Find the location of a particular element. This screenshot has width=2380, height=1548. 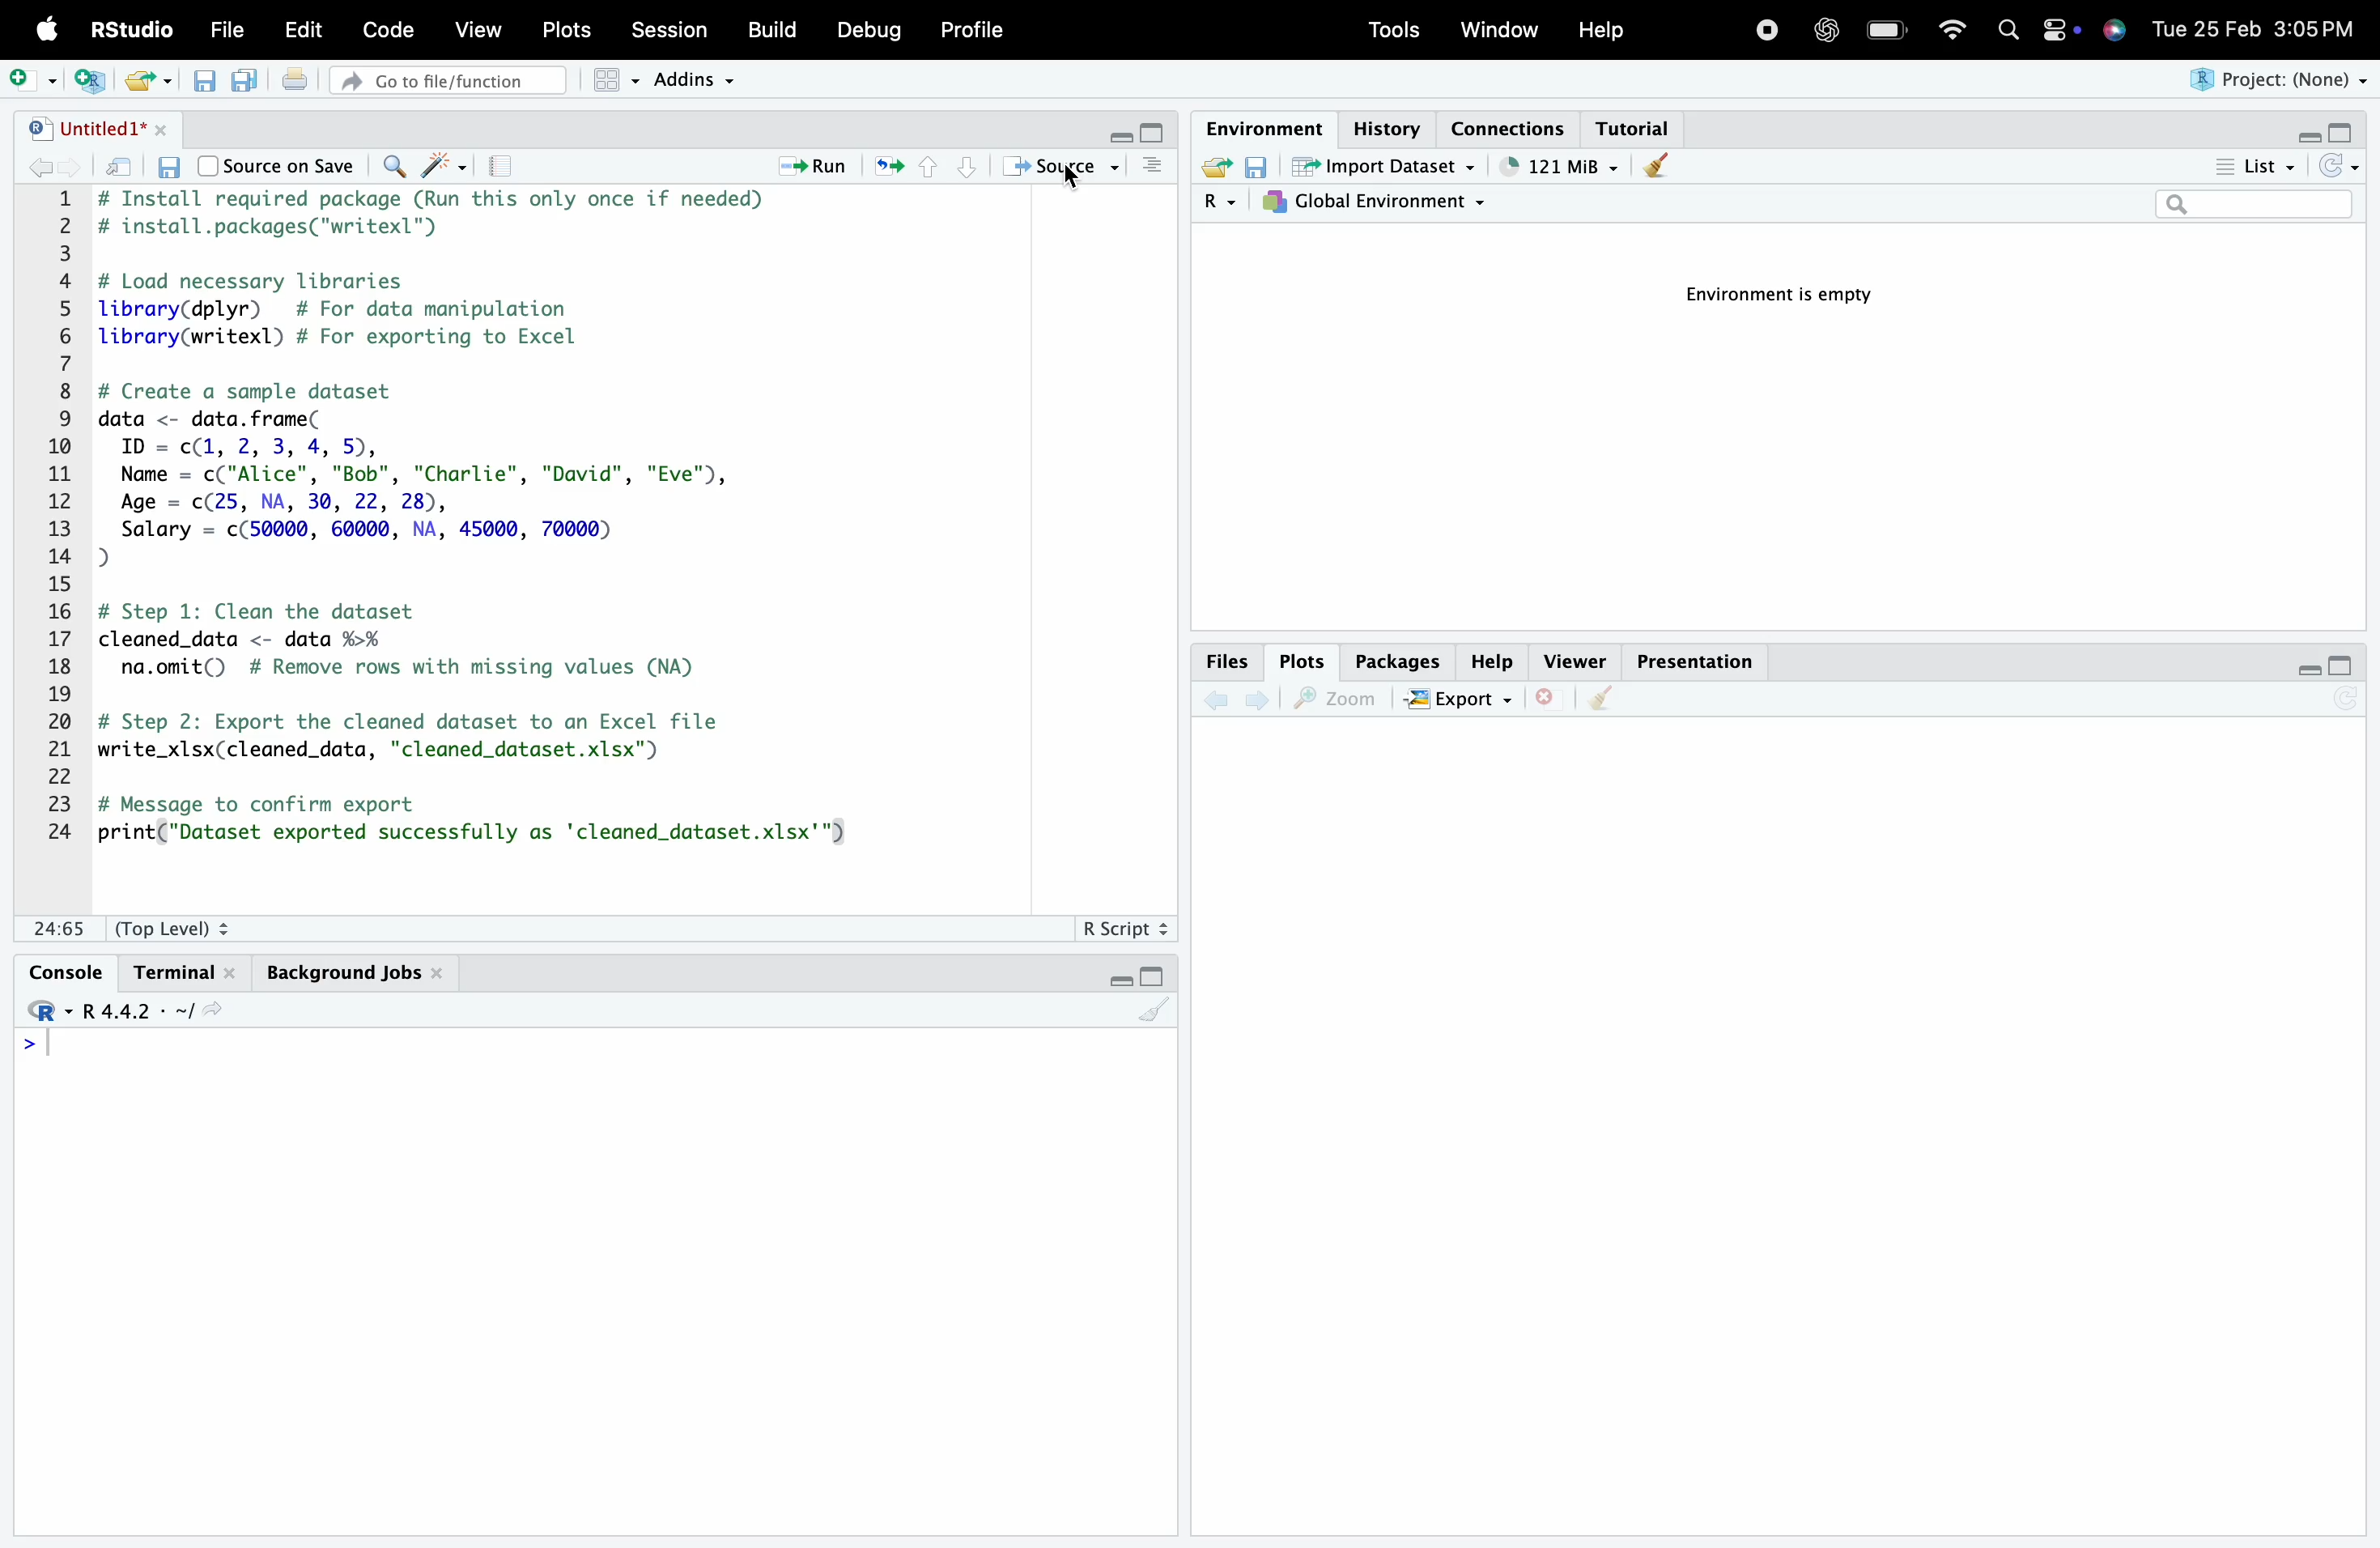

Compile Report (Ctrl + Shift + K) is located at coordinates (499, 165).